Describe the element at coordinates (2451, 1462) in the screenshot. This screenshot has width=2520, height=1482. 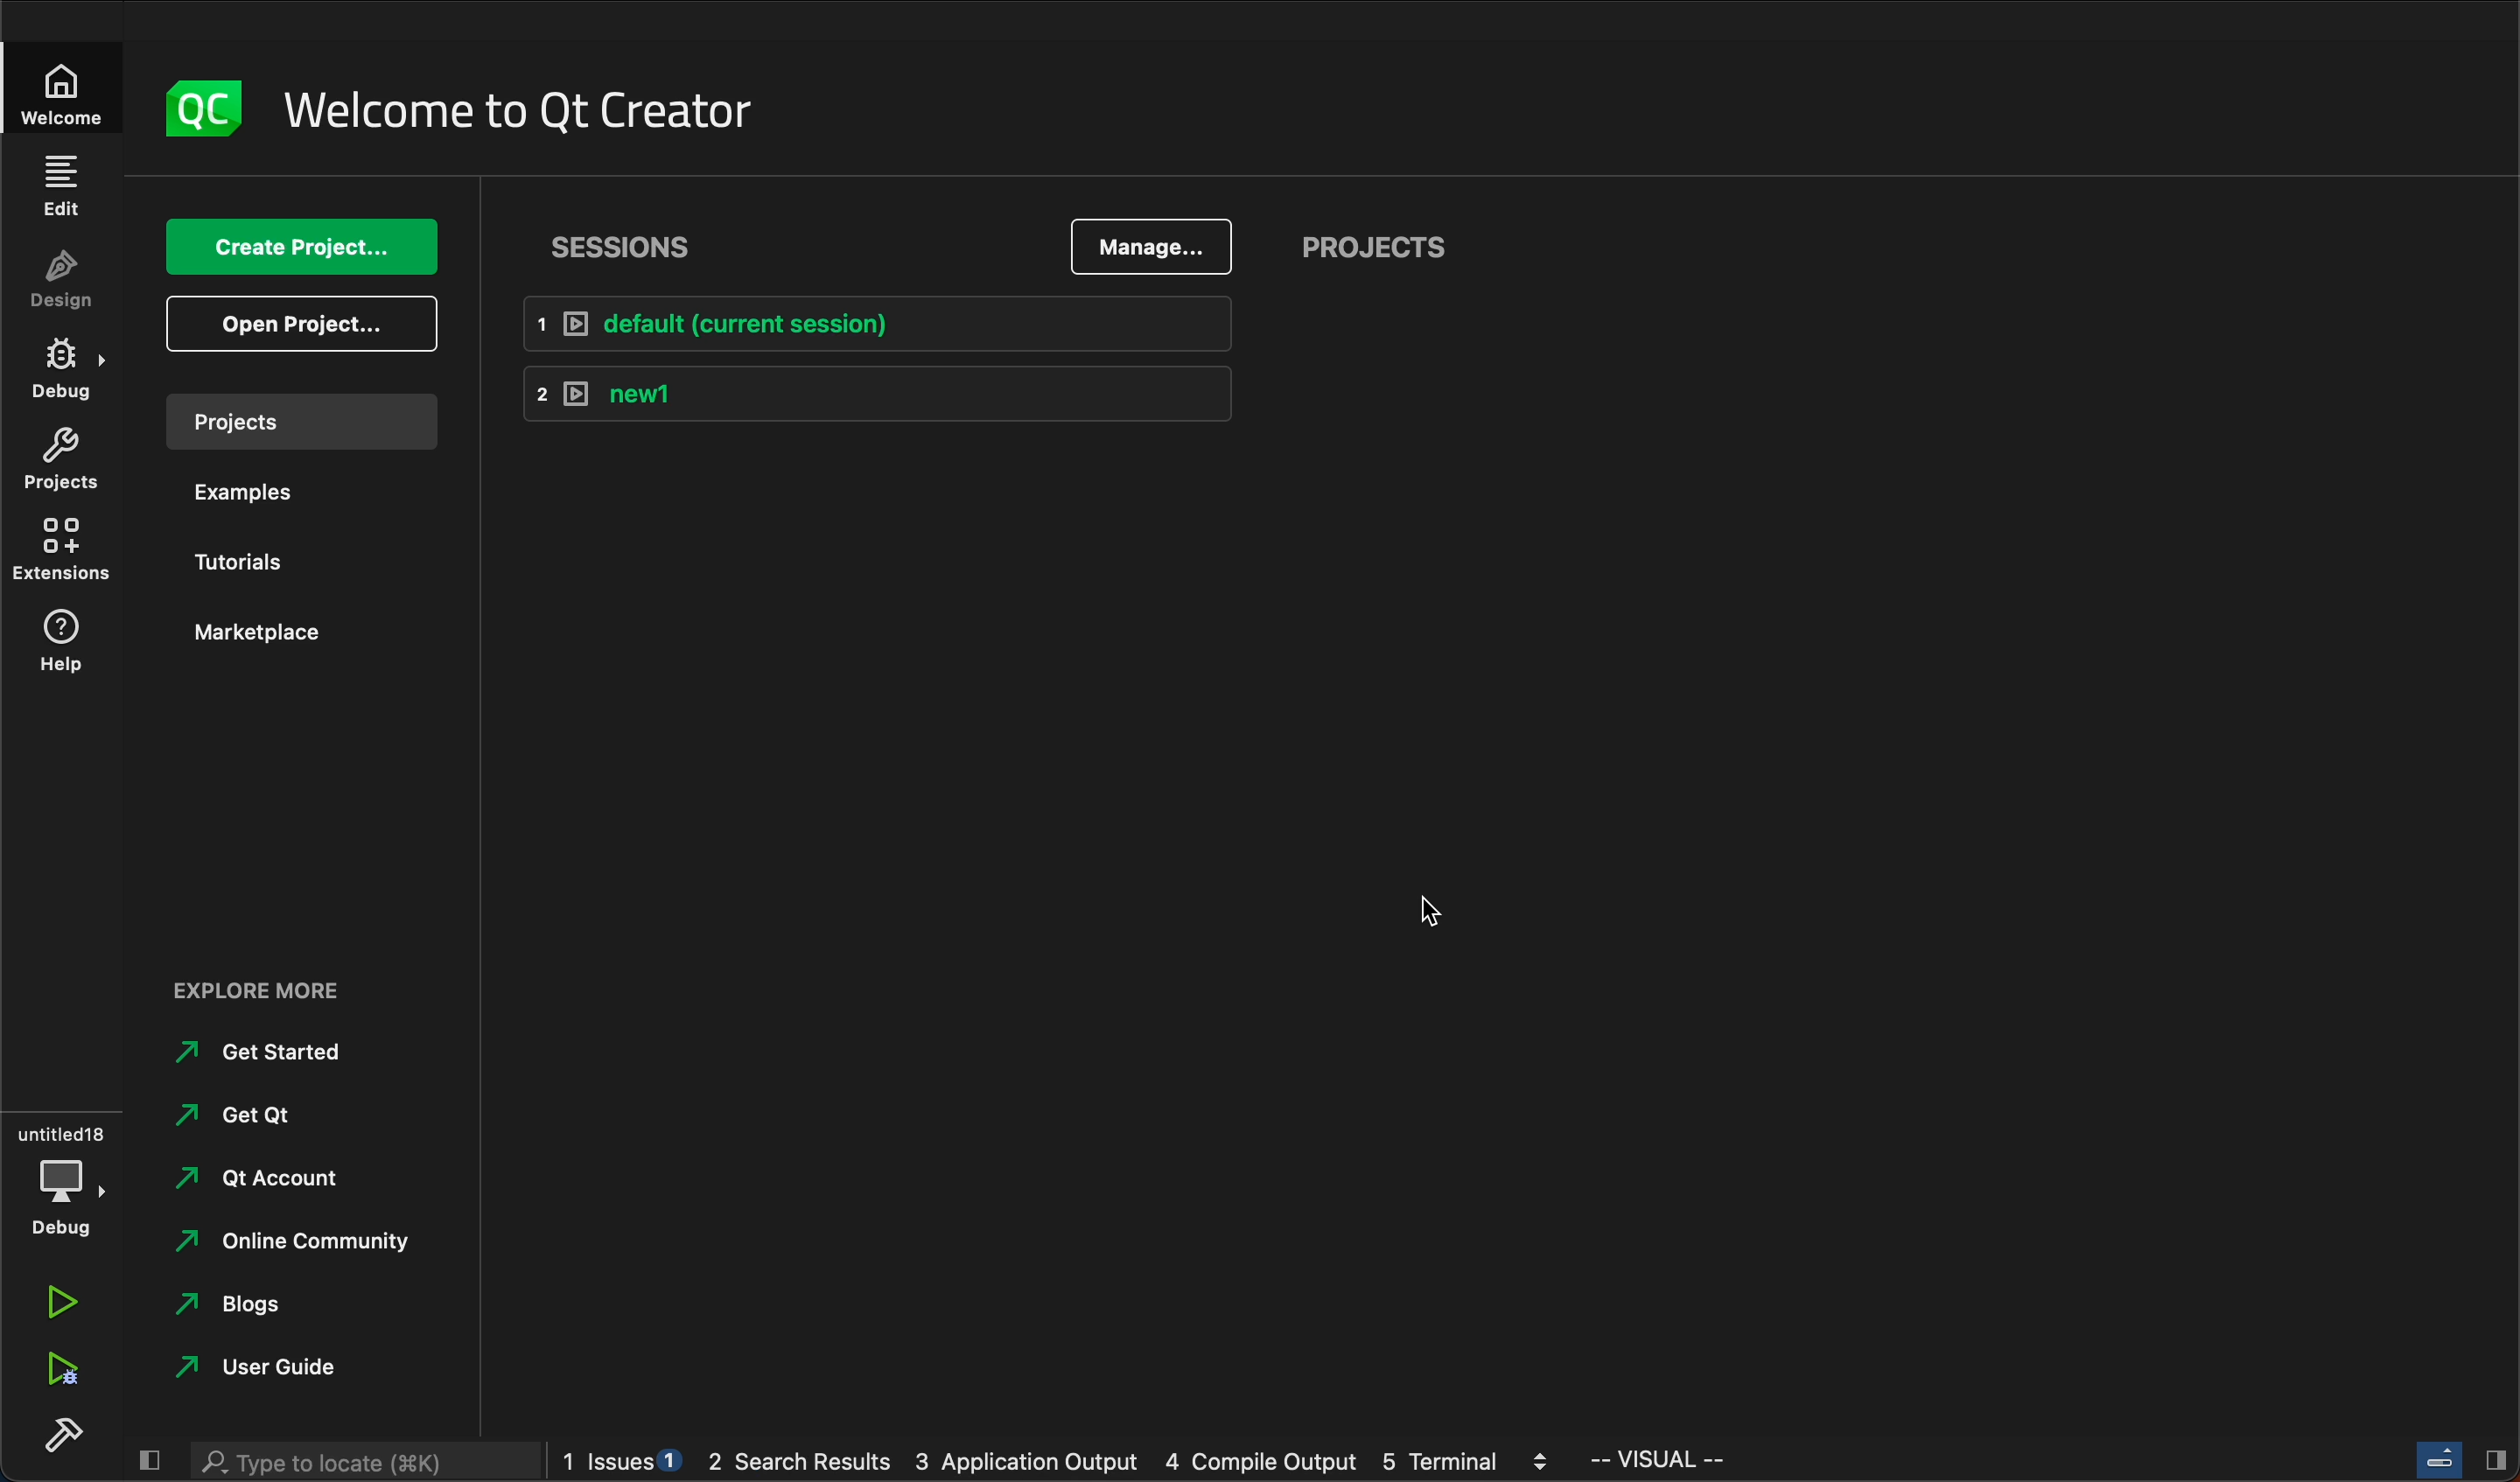
I see `close slidebar` at that location.